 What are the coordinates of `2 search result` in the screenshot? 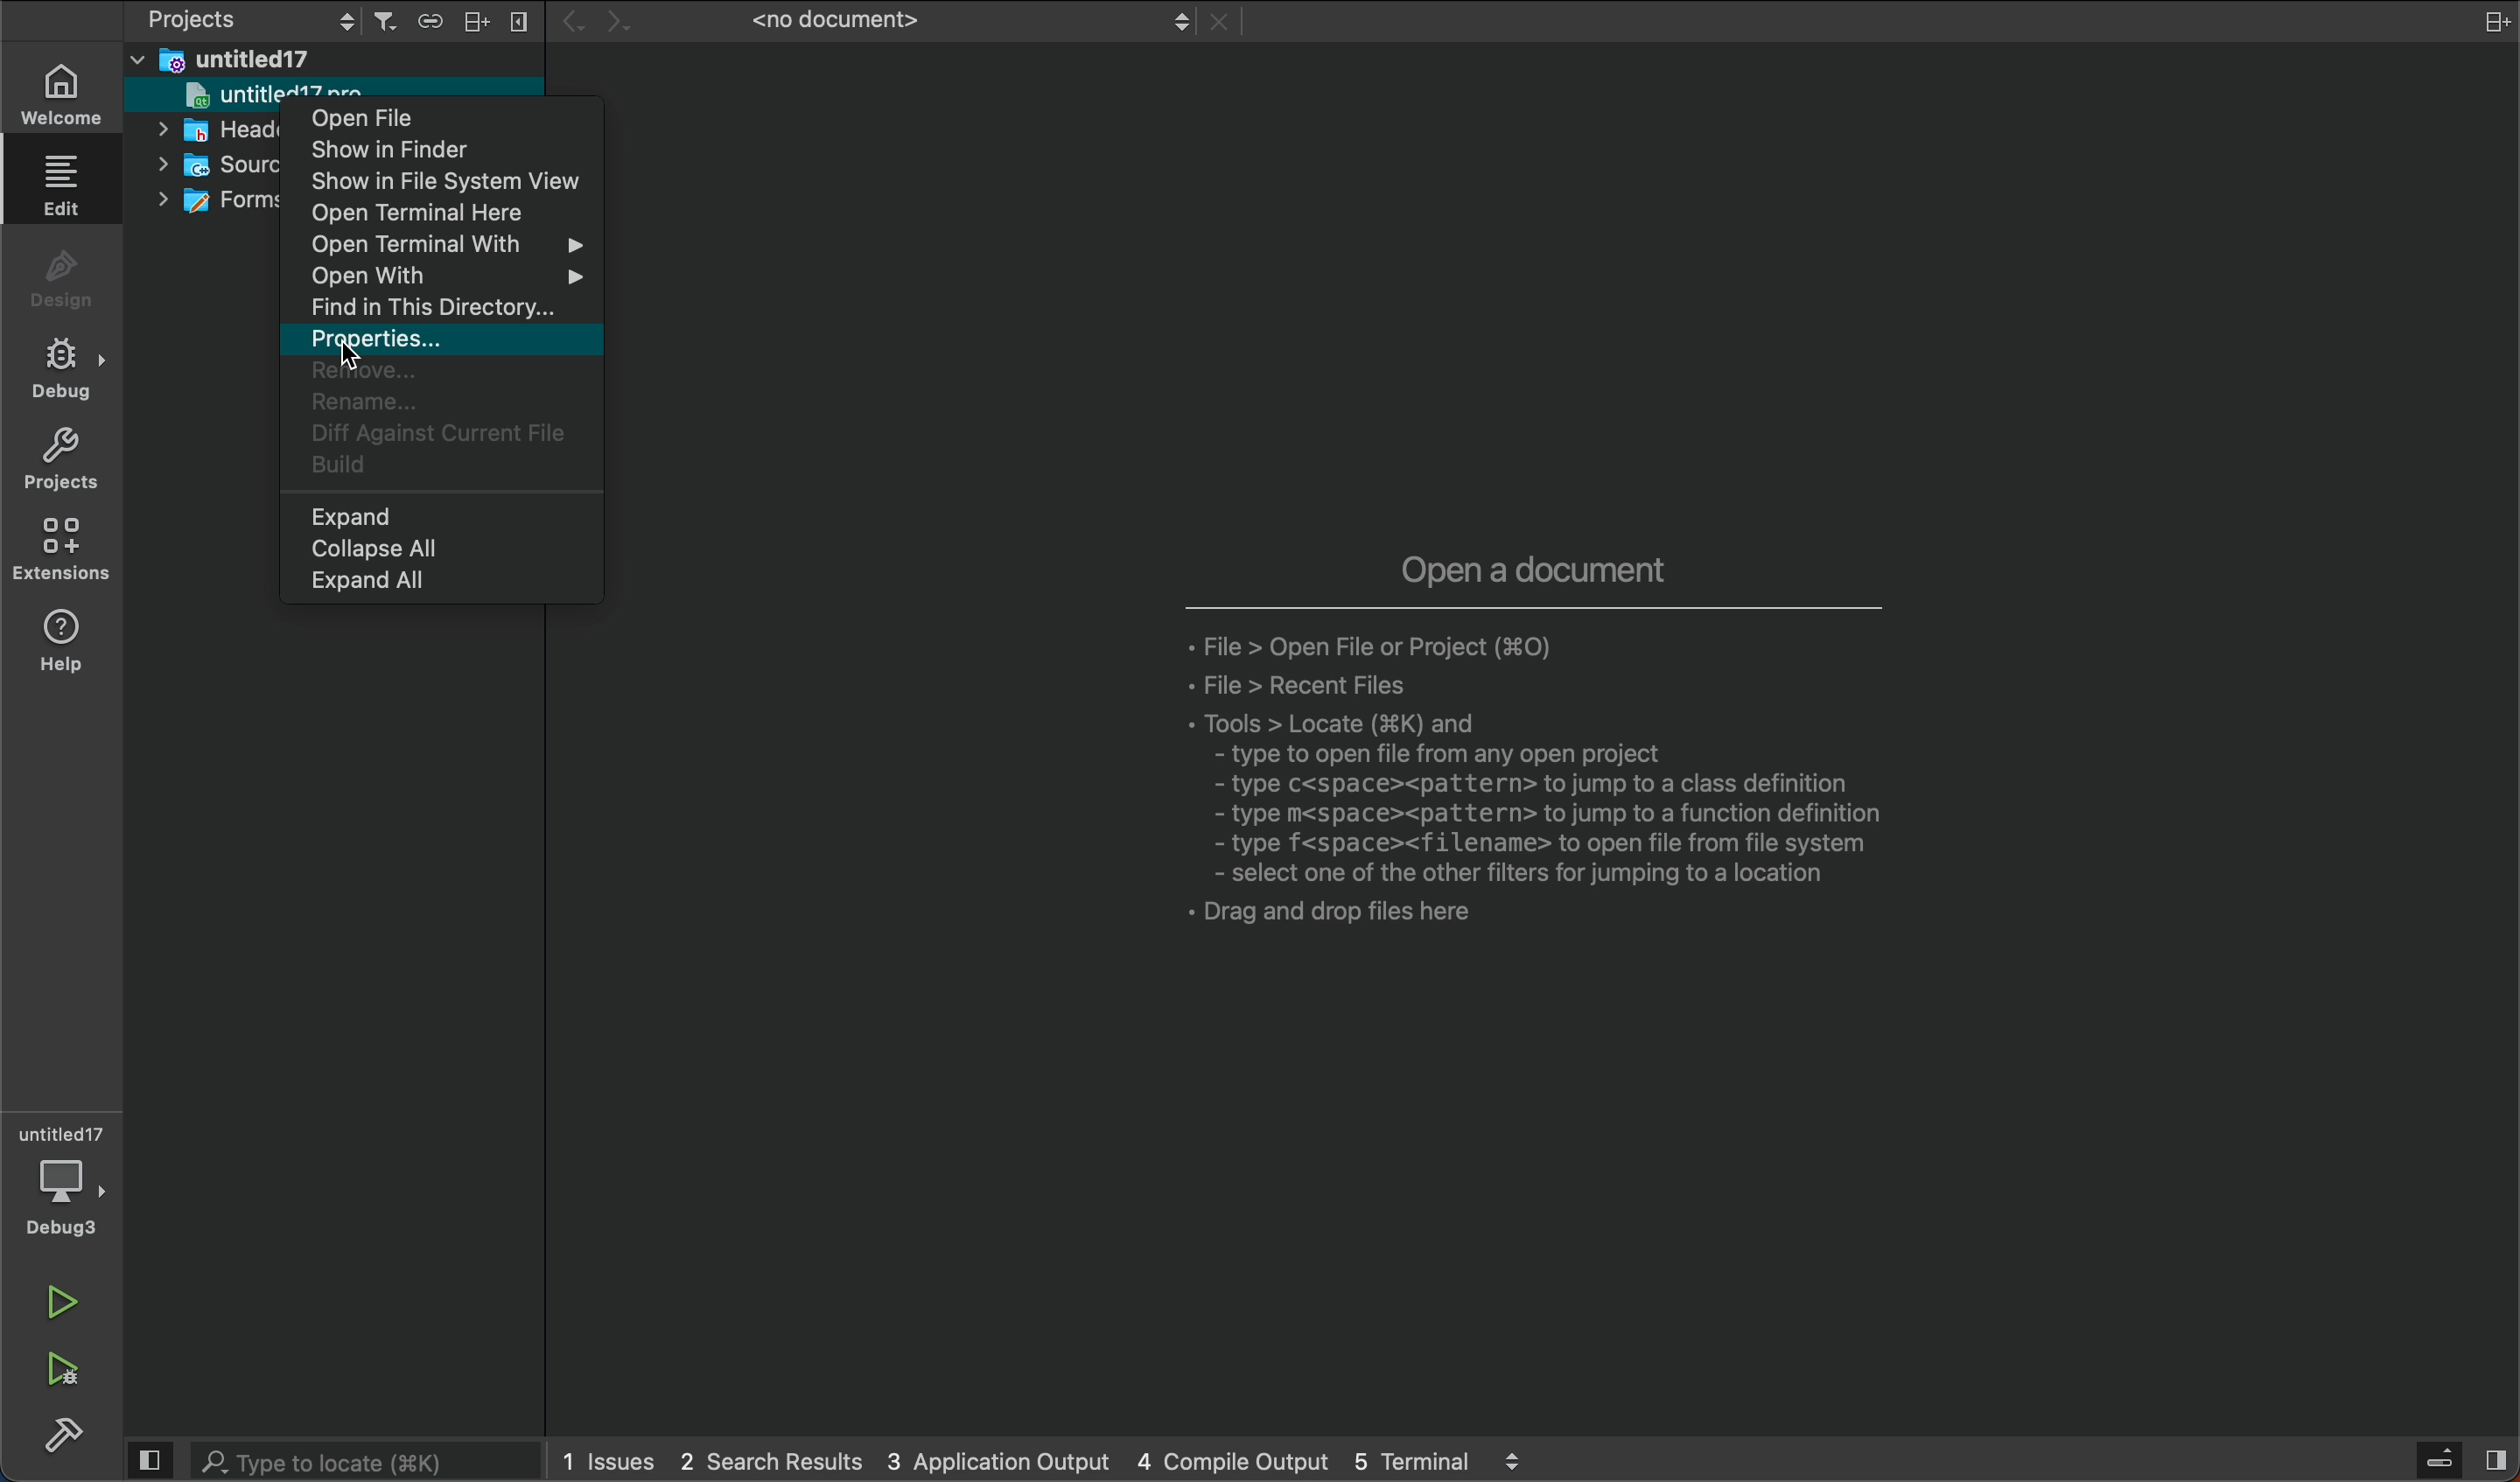 It's located at (775, 1460).